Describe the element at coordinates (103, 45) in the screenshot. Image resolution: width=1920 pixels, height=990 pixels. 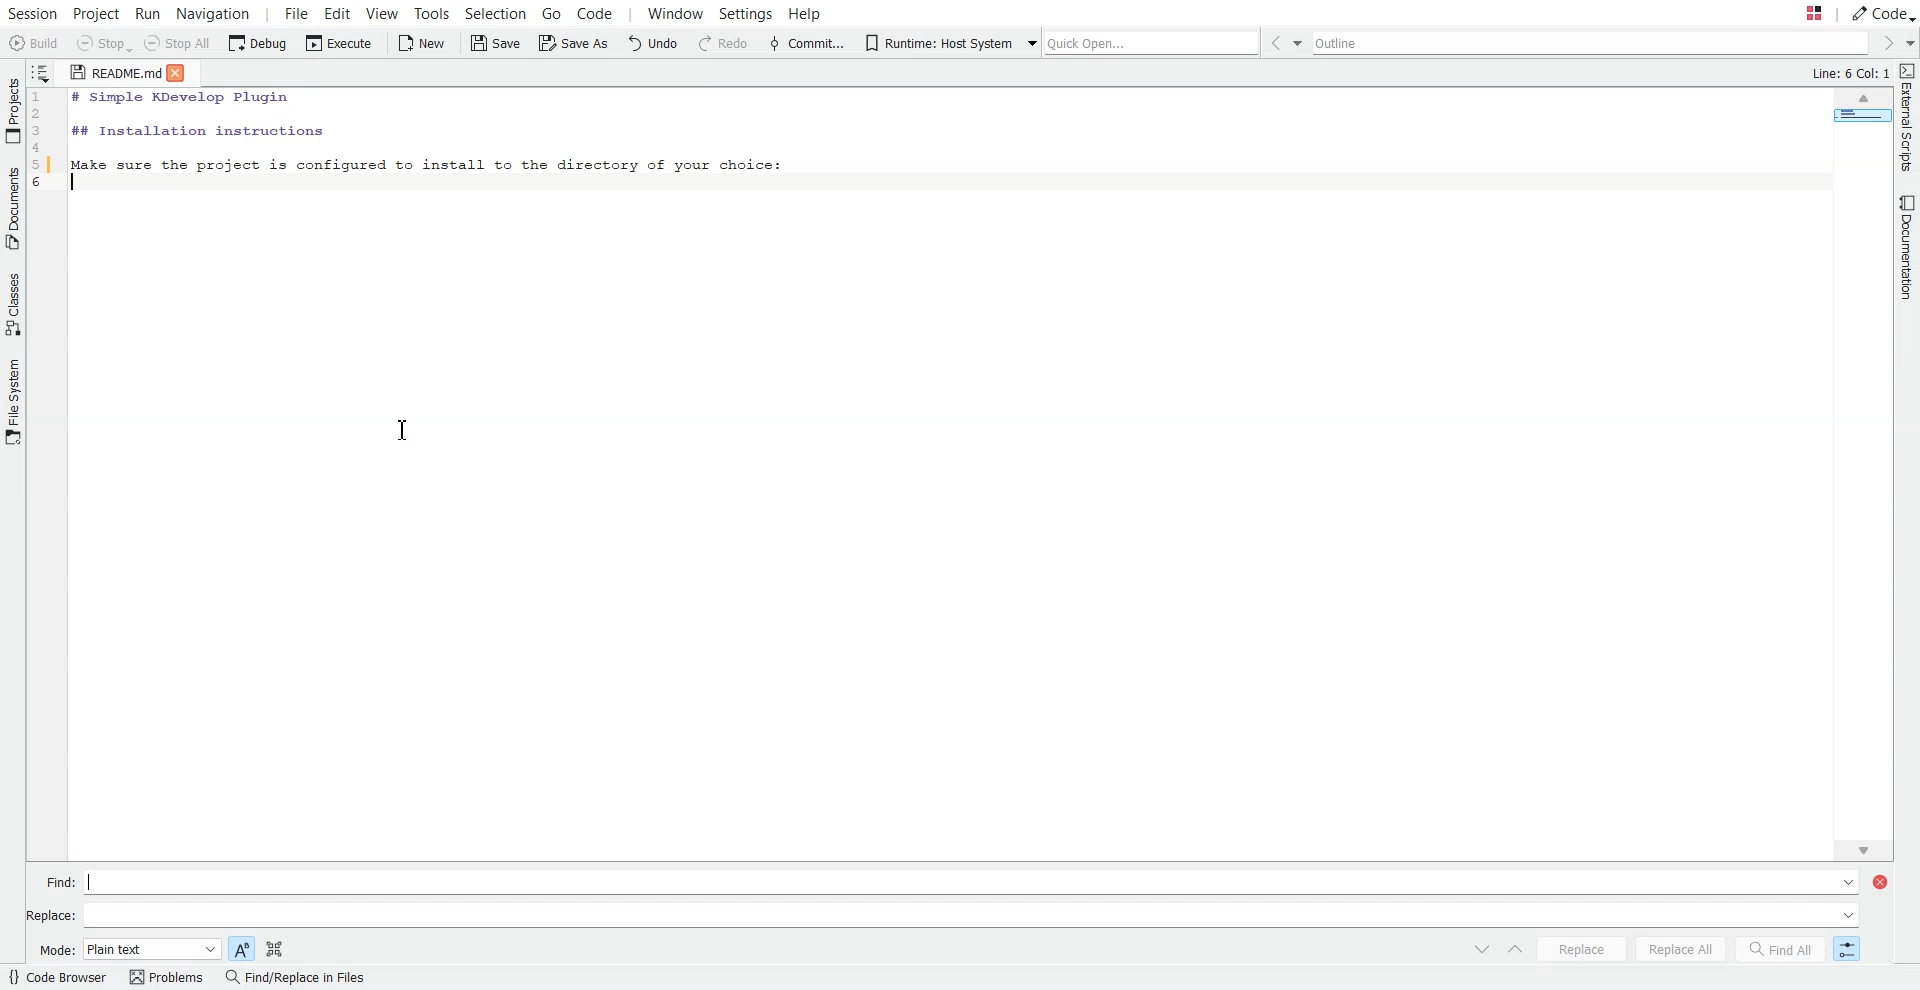
I see `Stop` at that location.